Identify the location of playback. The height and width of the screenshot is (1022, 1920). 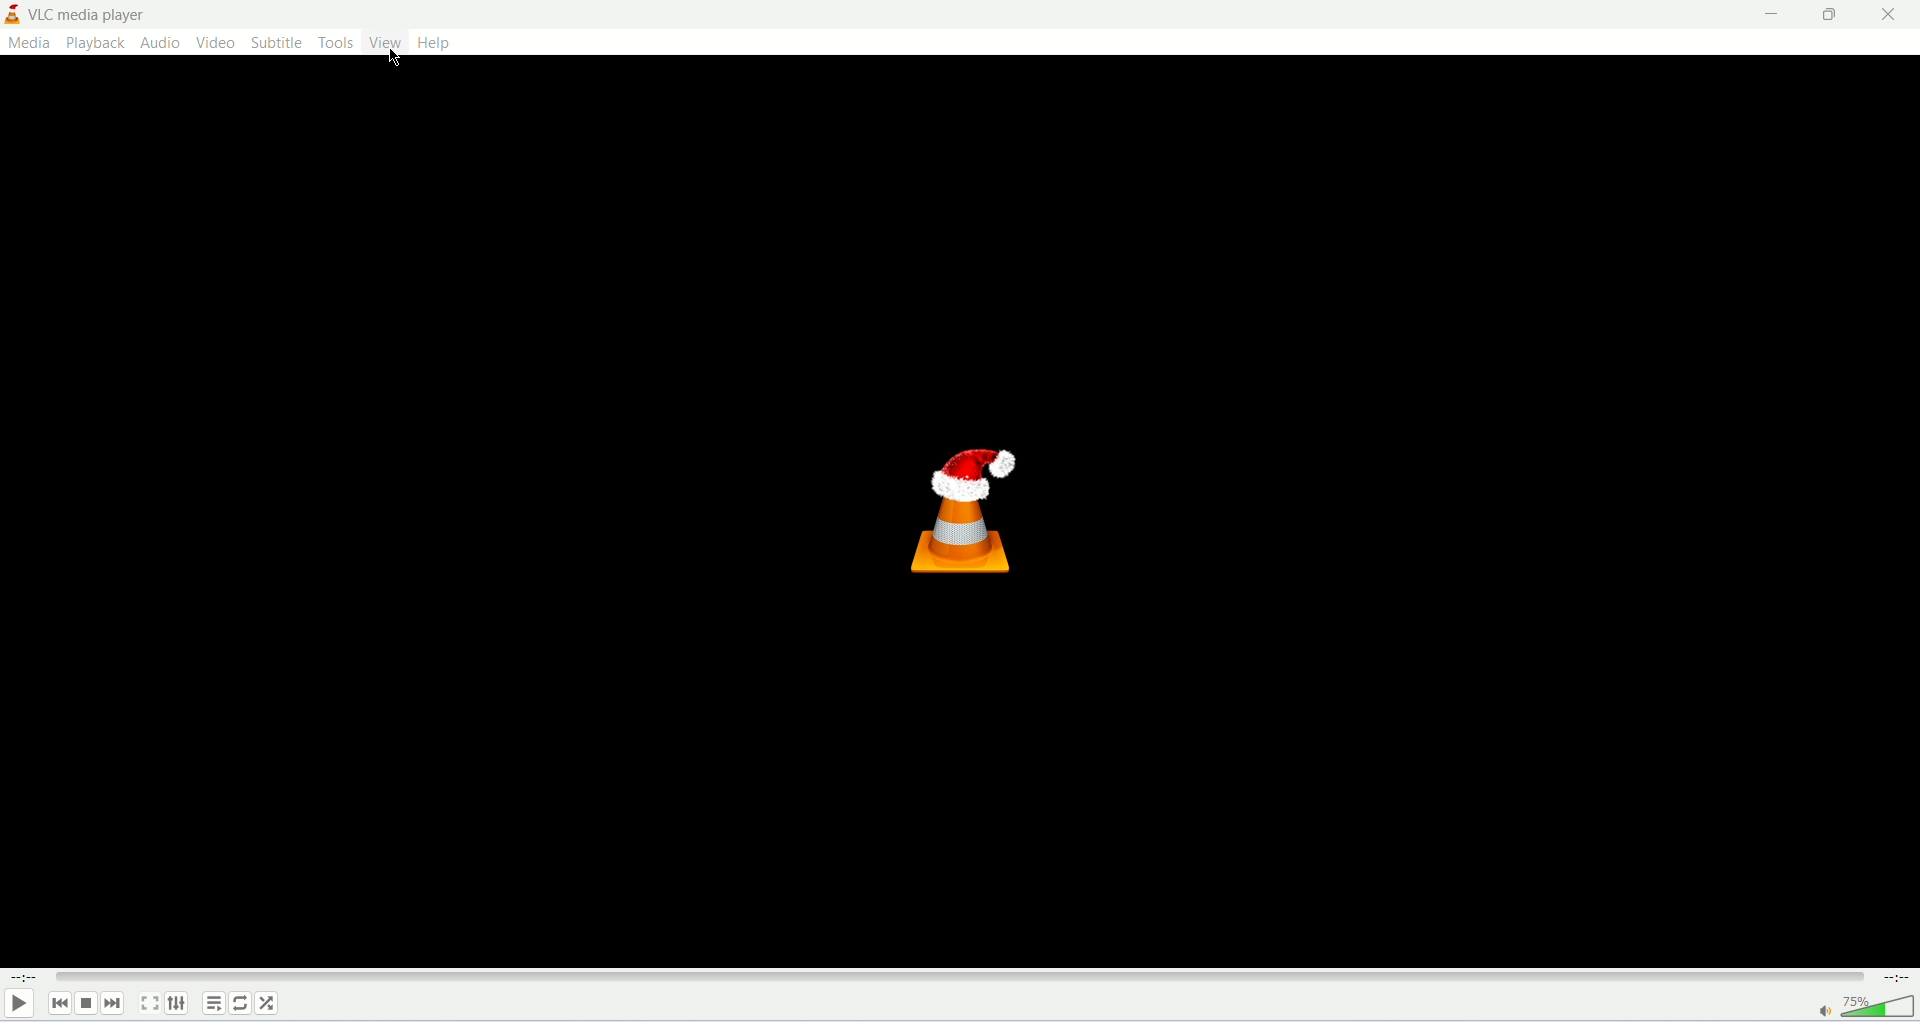
(93, 42).